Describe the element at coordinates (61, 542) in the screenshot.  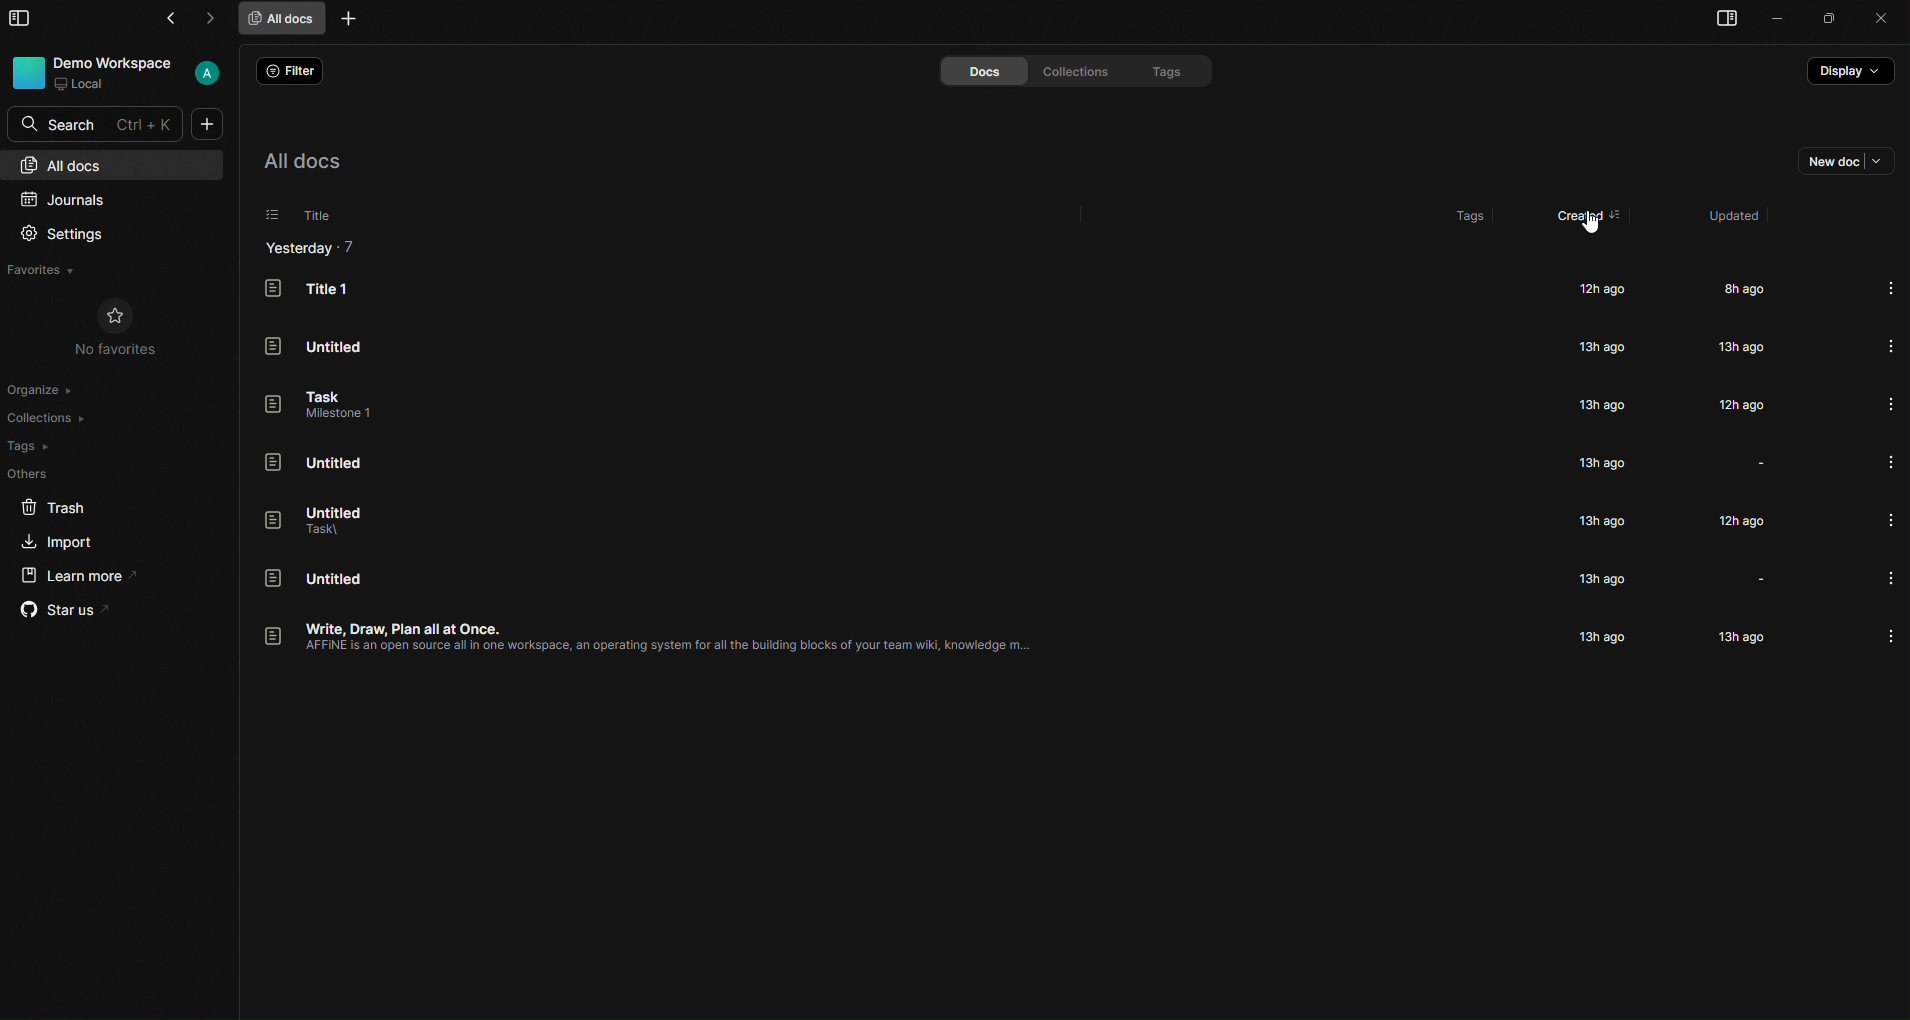
I see `import` at that location.